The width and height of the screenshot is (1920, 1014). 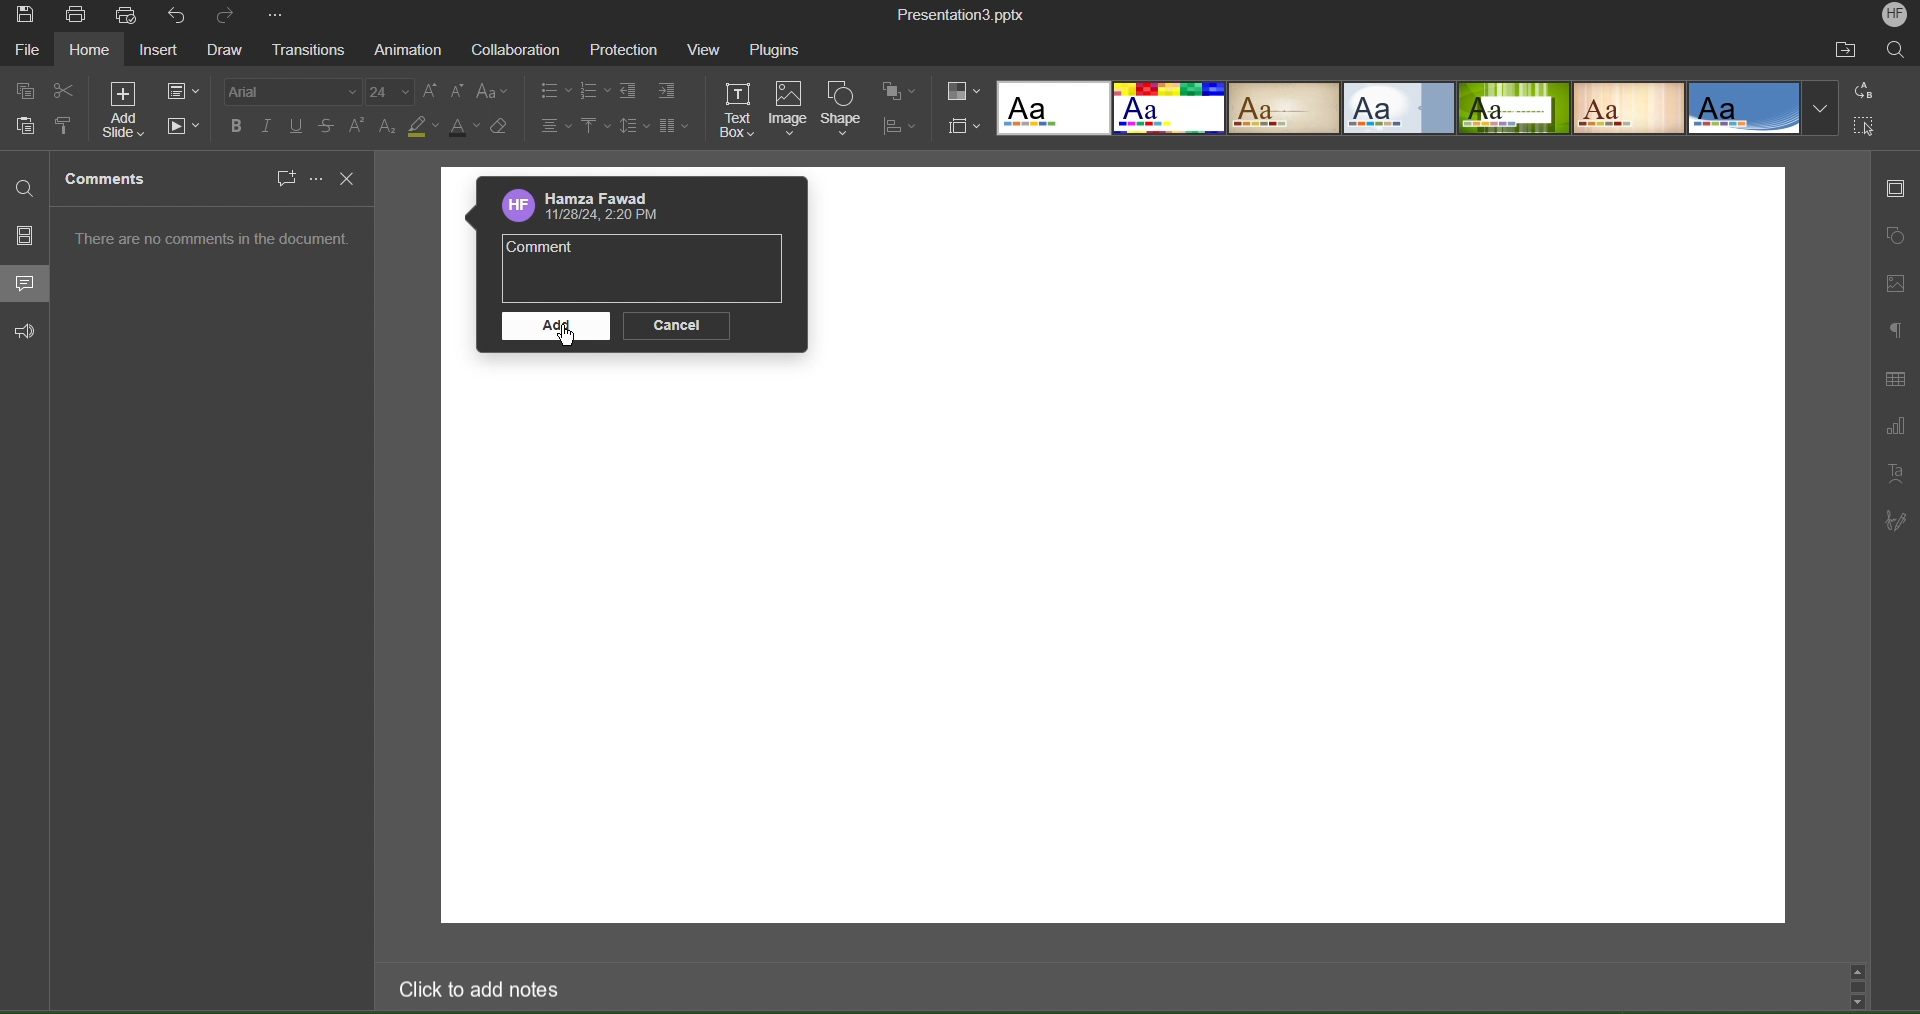 What do you see at coordinates (297, 126) in the screenshot?
I see `Underline` at bounding box center [297, 126].